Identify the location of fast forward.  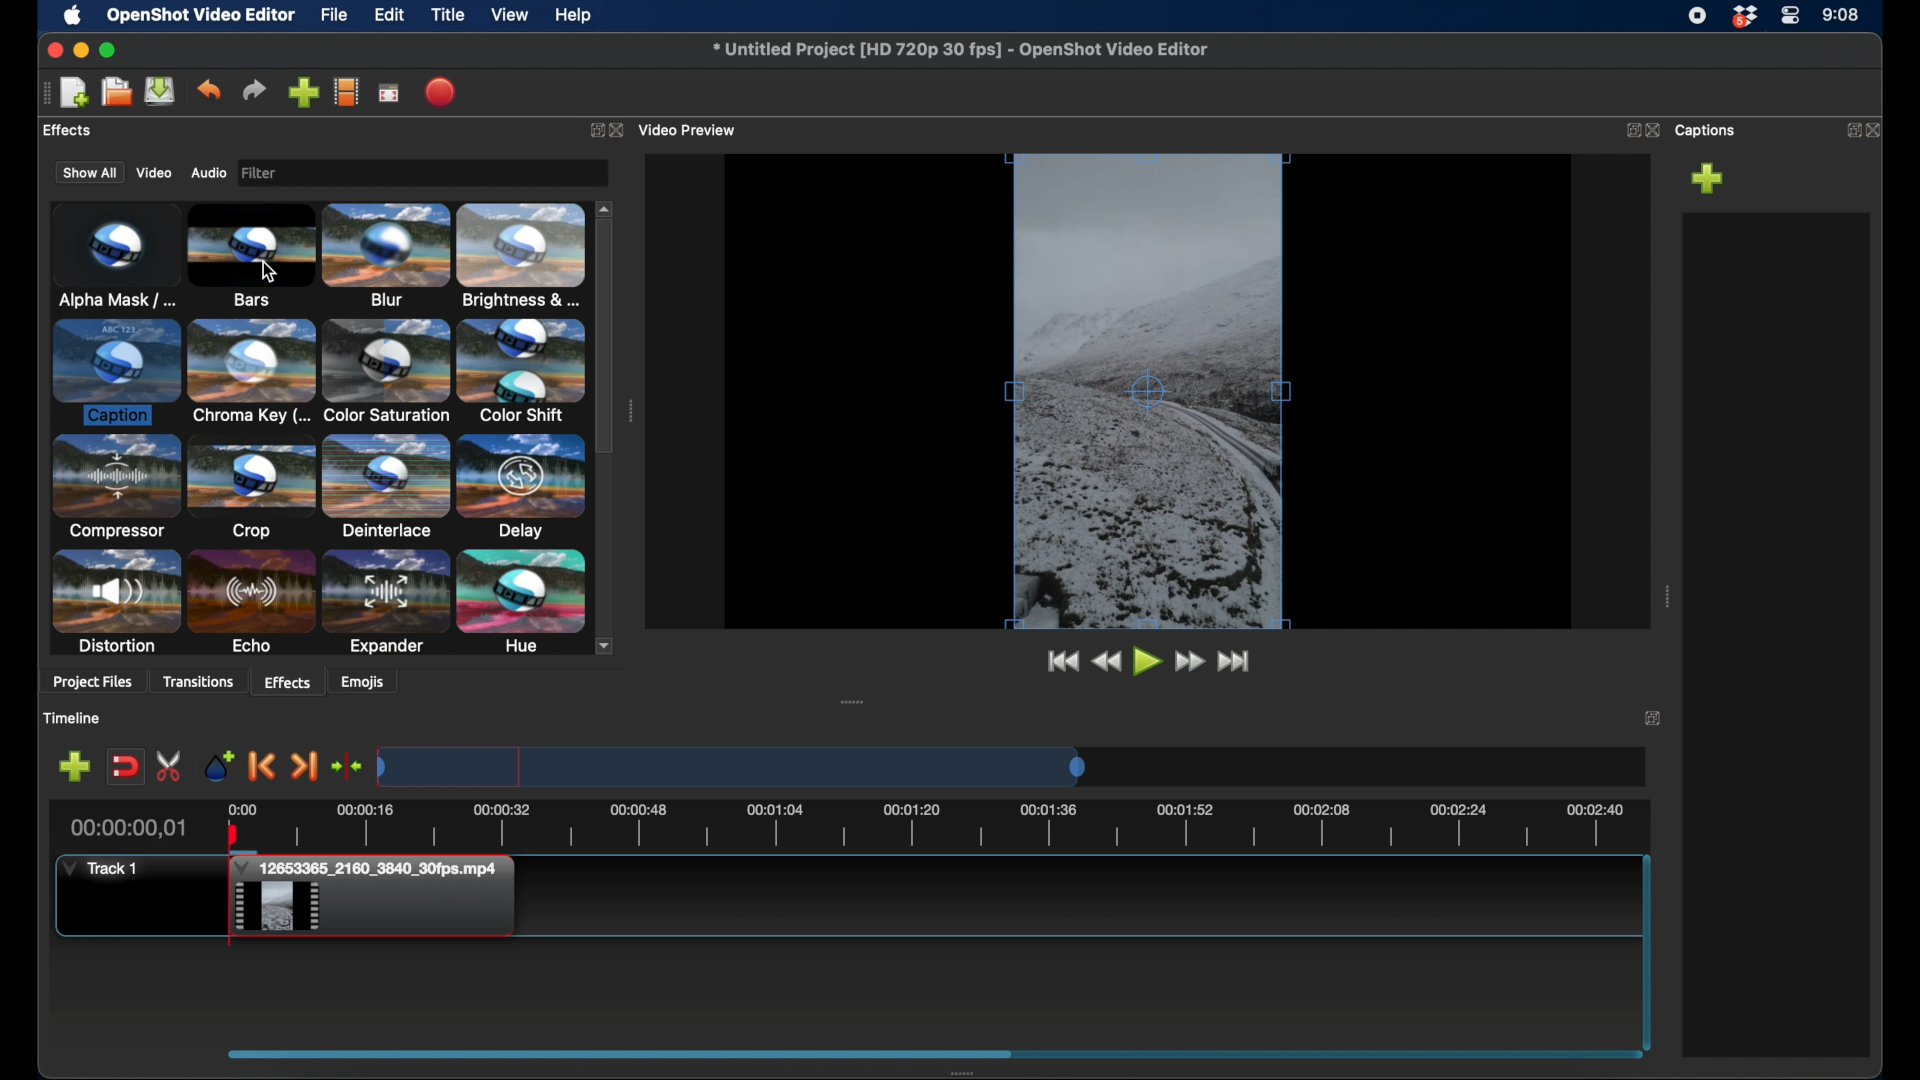
(1236, 661).